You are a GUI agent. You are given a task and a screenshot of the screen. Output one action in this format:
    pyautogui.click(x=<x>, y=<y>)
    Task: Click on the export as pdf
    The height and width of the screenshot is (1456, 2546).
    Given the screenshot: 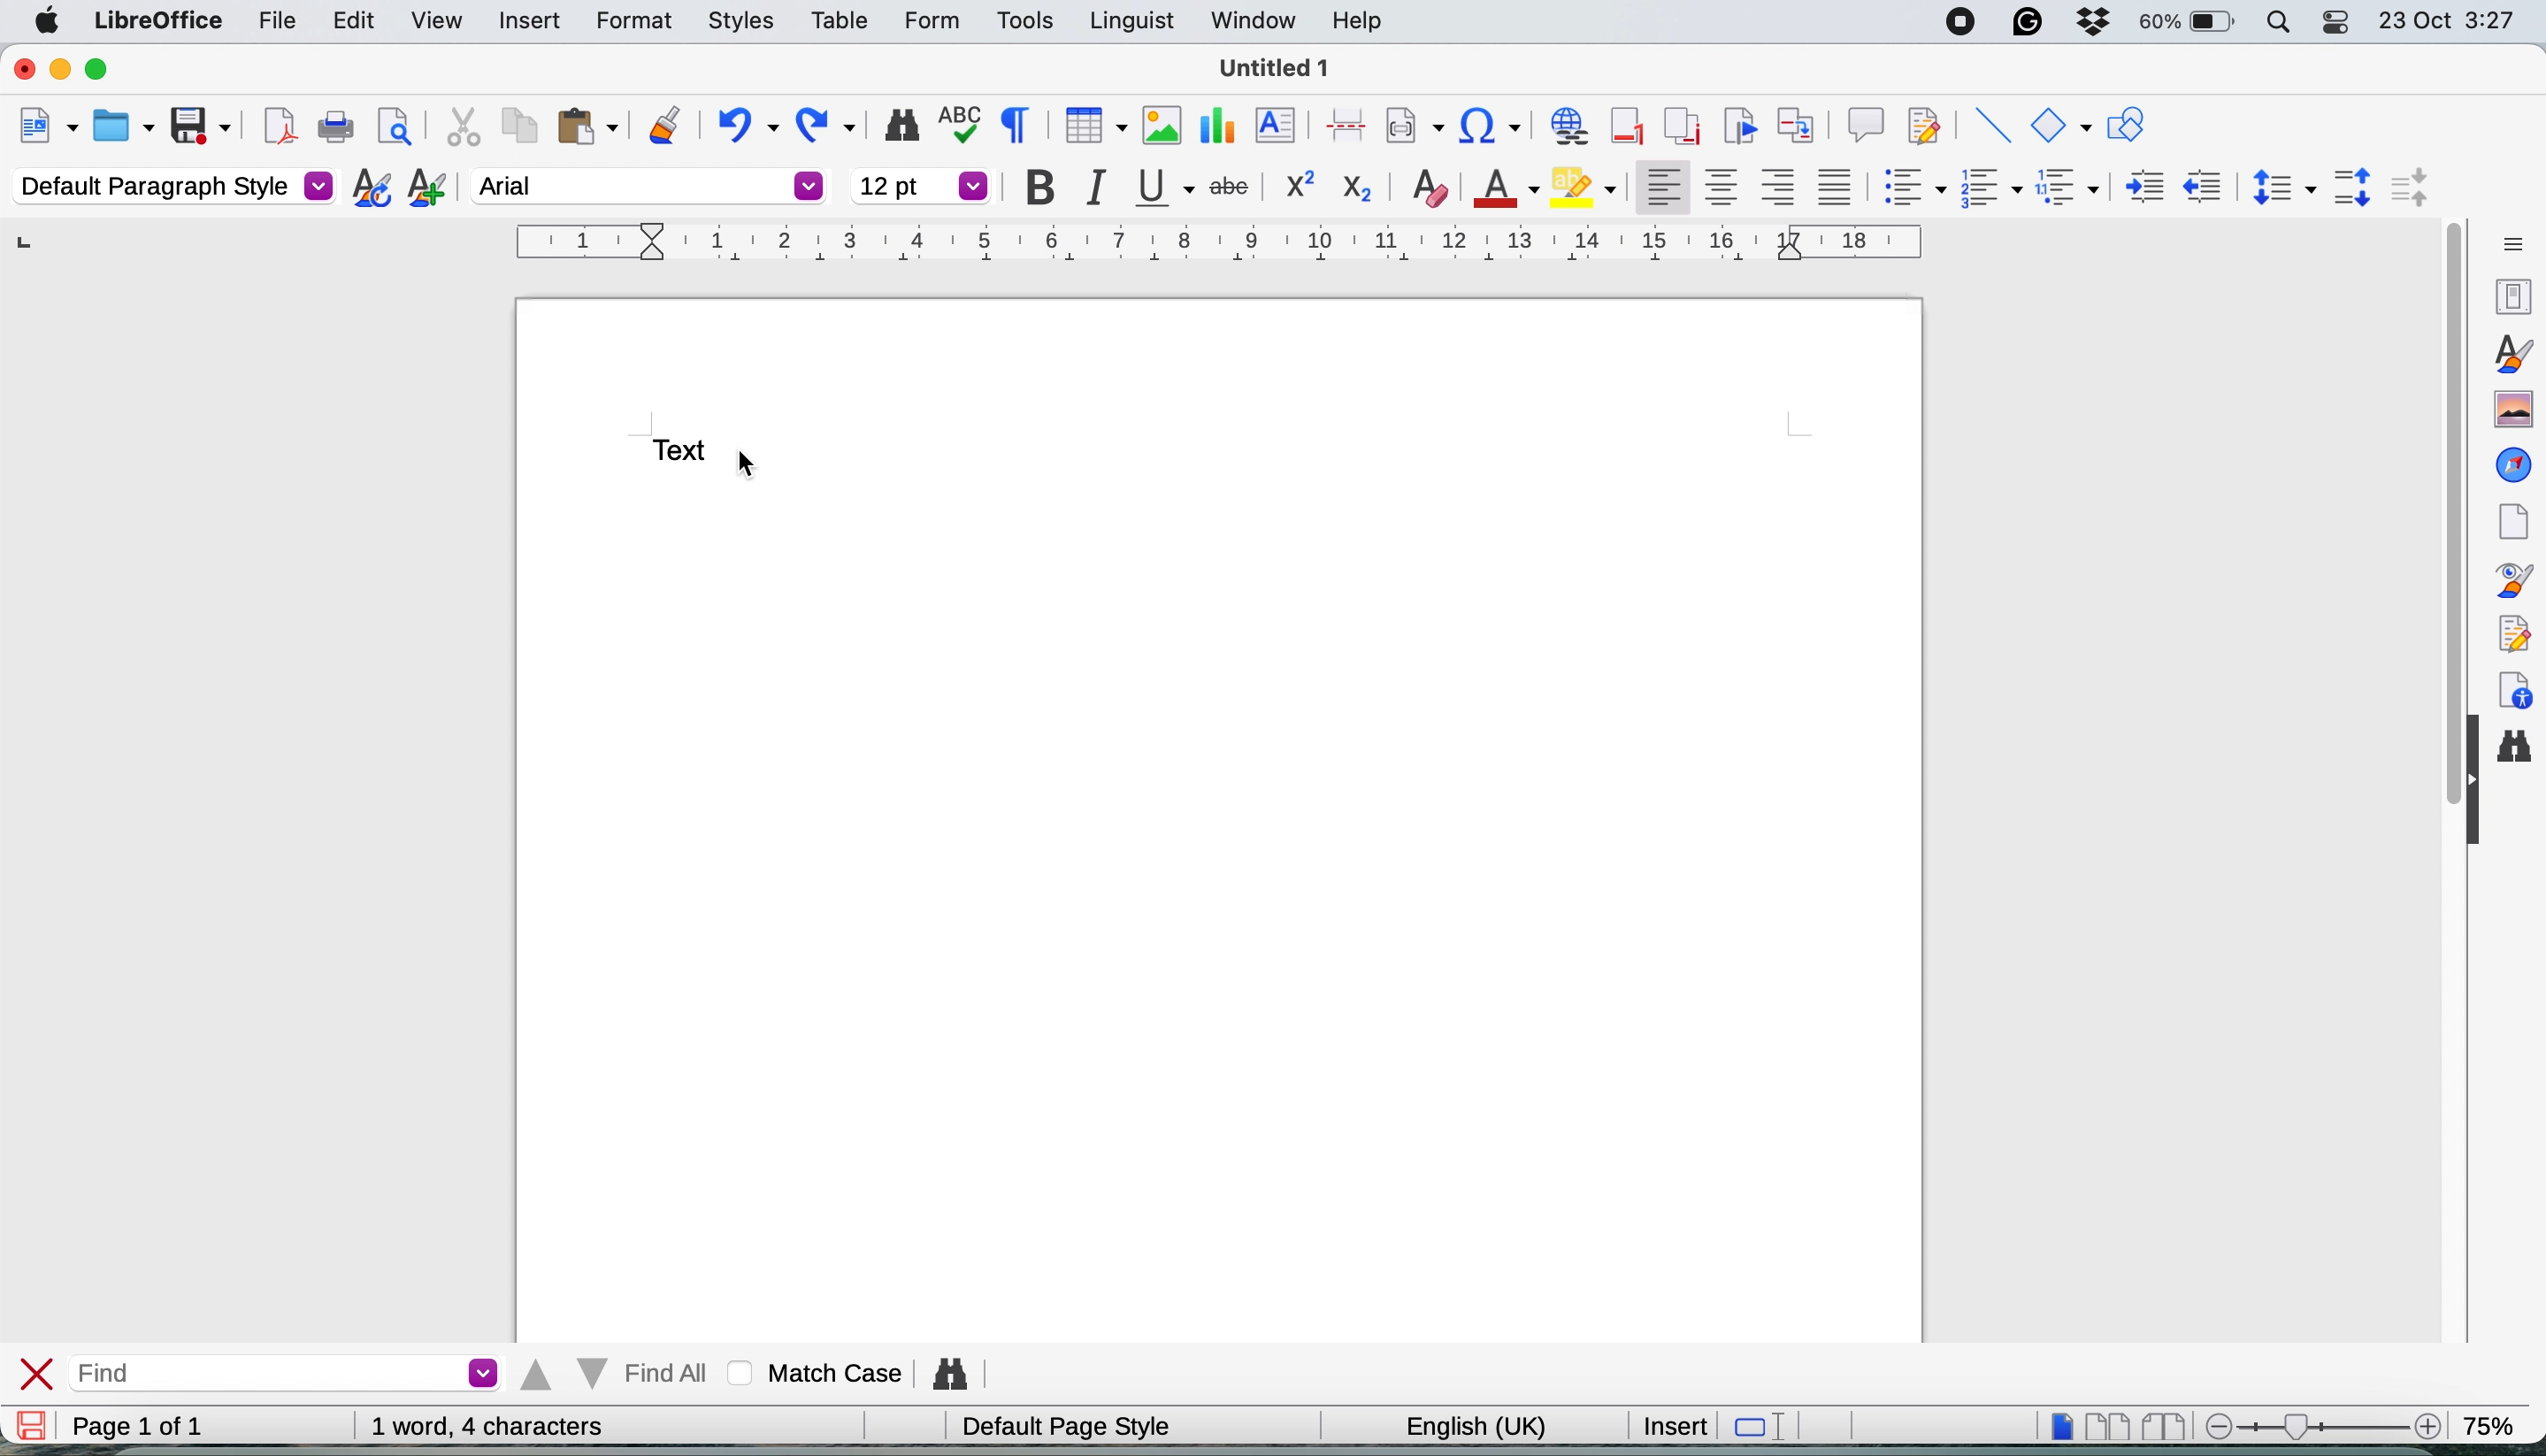 What is the action you would take?
    pyautogui.click(x=273, y=128)
    